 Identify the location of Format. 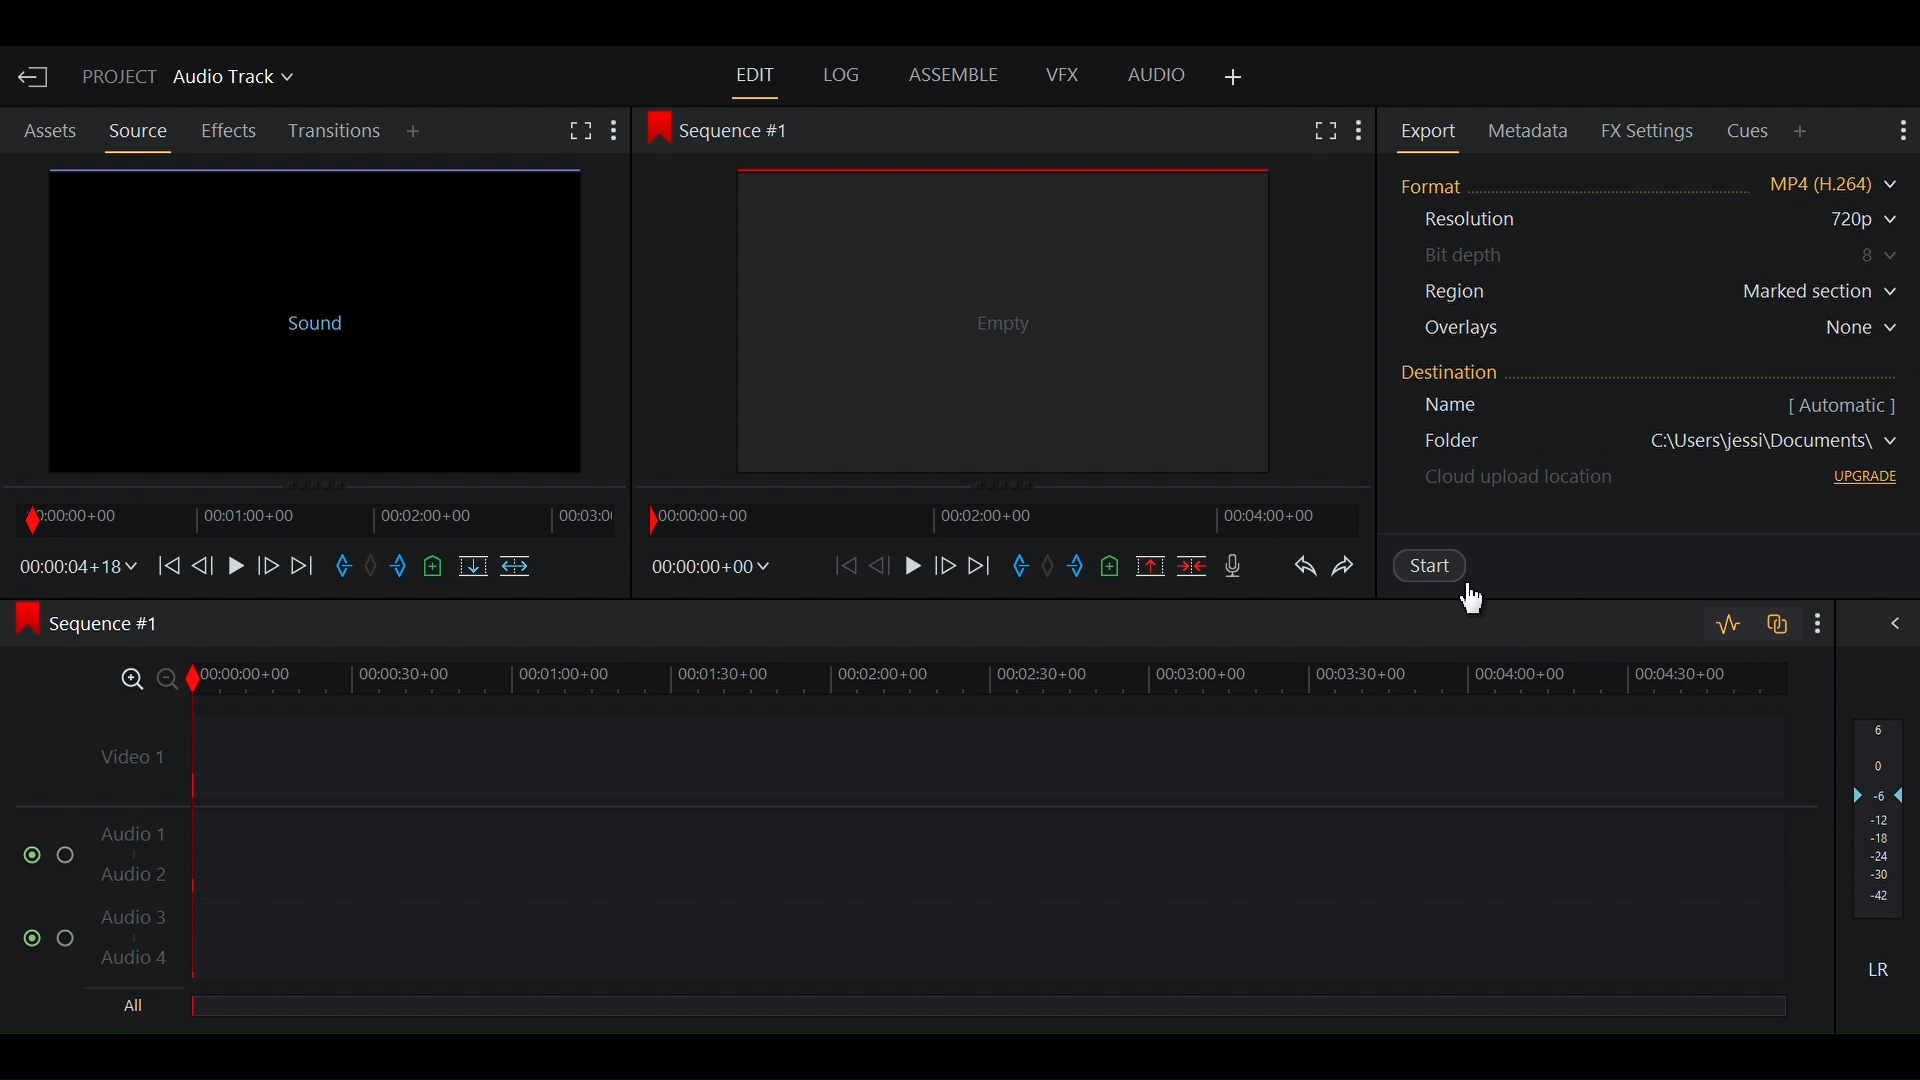
(1651, 182).